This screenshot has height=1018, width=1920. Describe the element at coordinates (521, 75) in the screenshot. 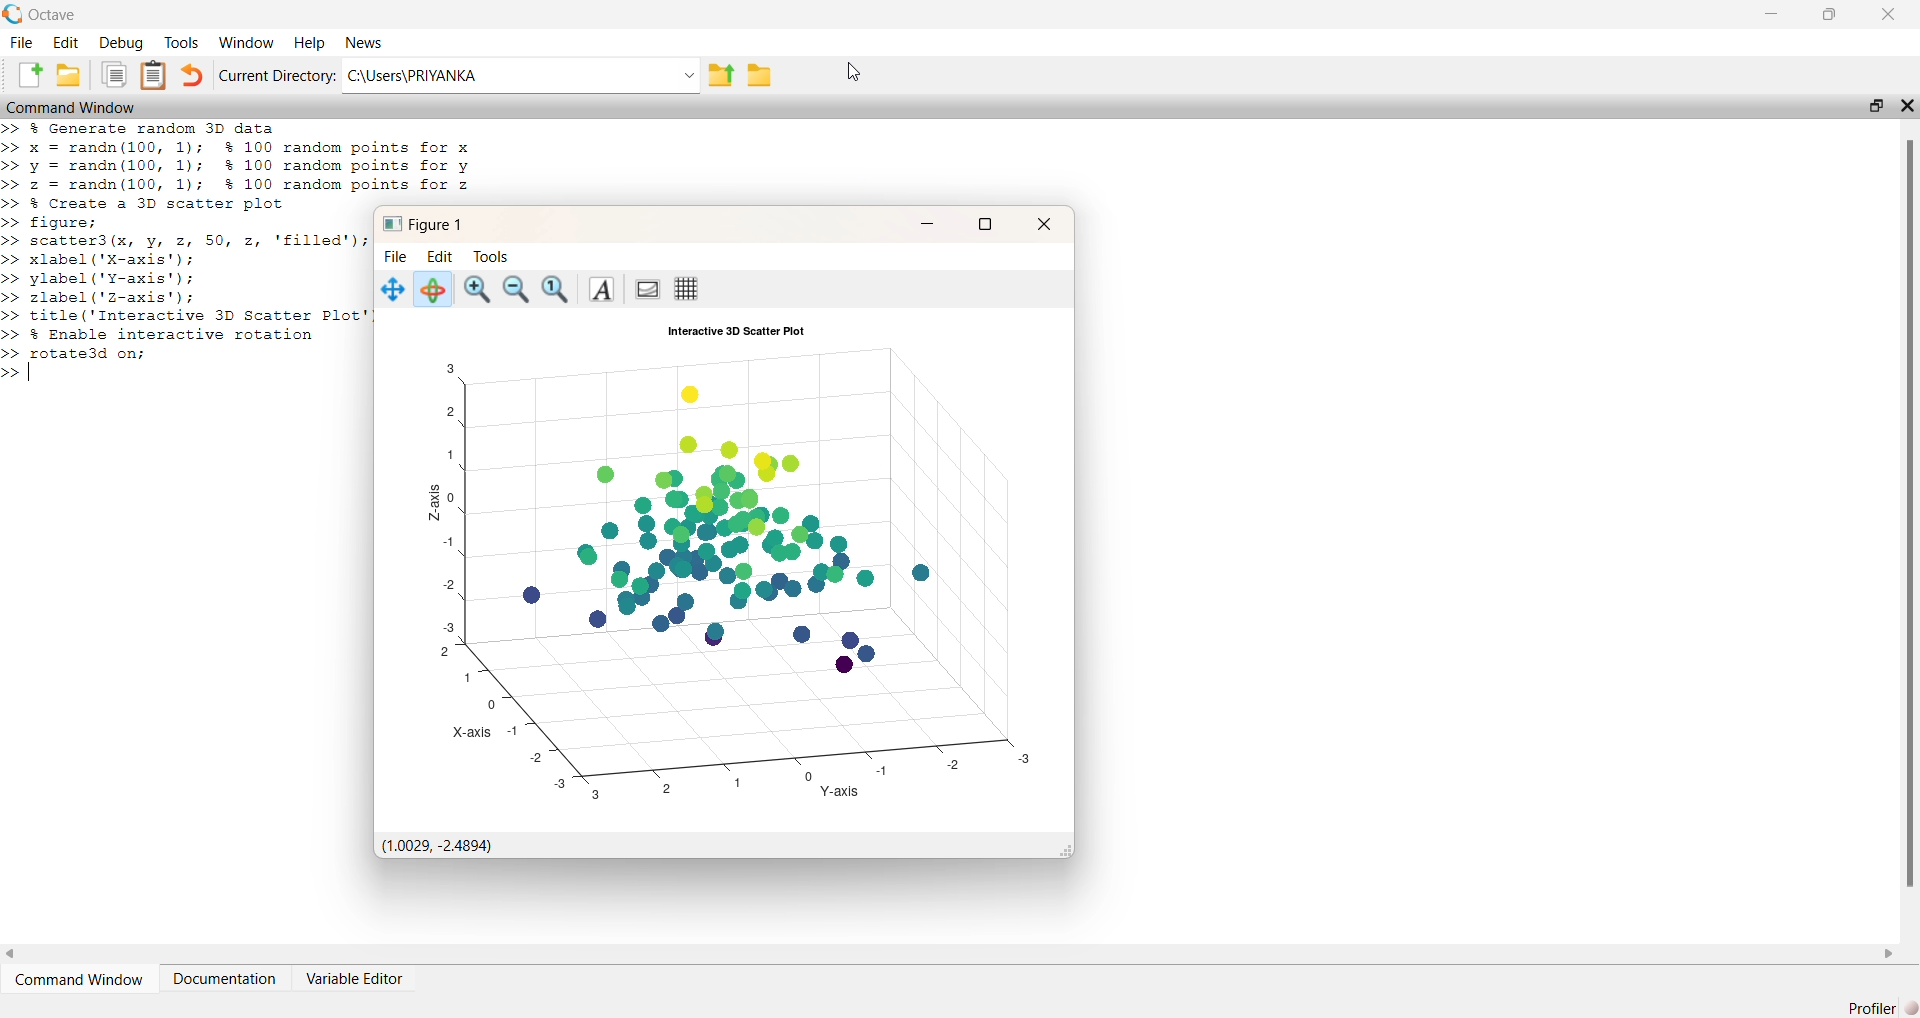

I see `C:\Users\PRIYANKA` at that location.